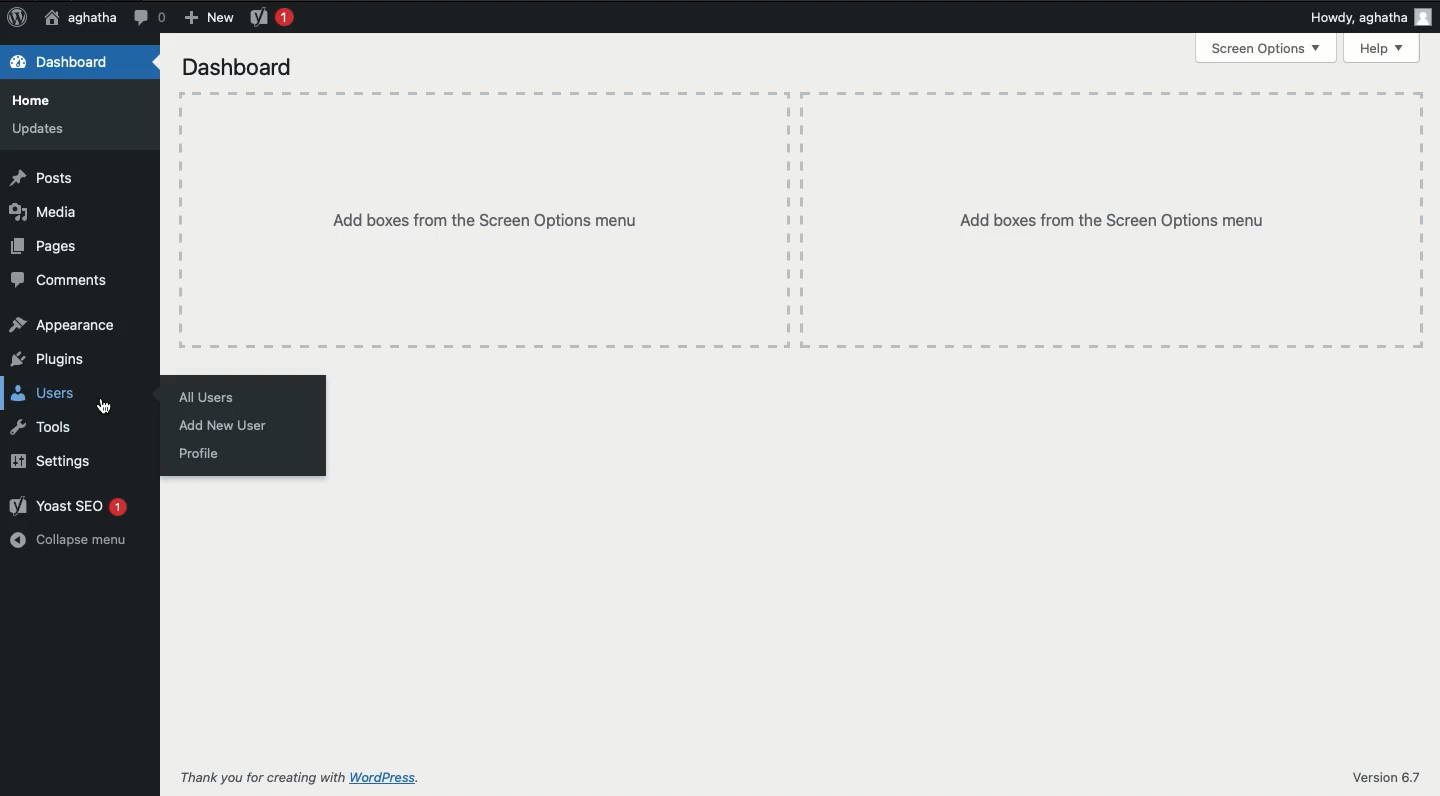 Image resolution: width=1440 pixels, height=796 pixels. What do you see at coordinates (48, 462) in the screenshot?
I see `Settings` at bounding box center [48, 462].